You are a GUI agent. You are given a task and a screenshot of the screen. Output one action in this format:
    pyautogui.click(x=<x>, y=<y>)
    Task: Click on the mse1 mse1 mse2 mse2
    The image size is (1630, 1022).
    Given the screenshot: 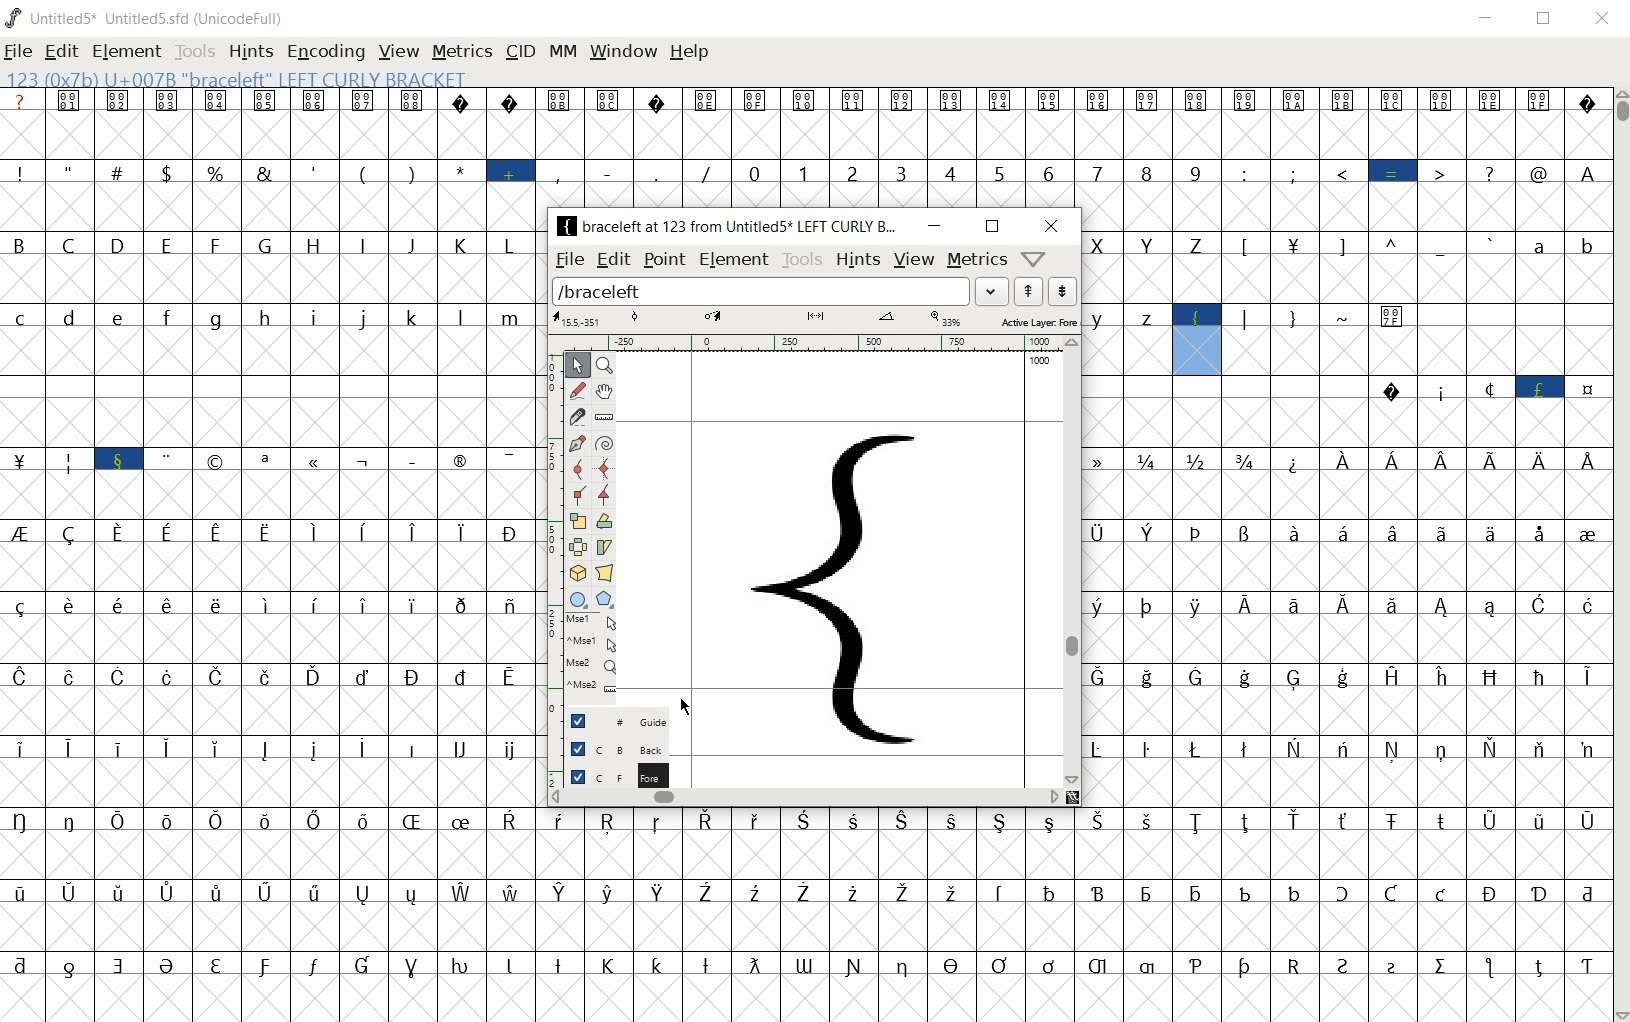 What is the action you would take?
    pyautogui.click(x=587, y=658)
    